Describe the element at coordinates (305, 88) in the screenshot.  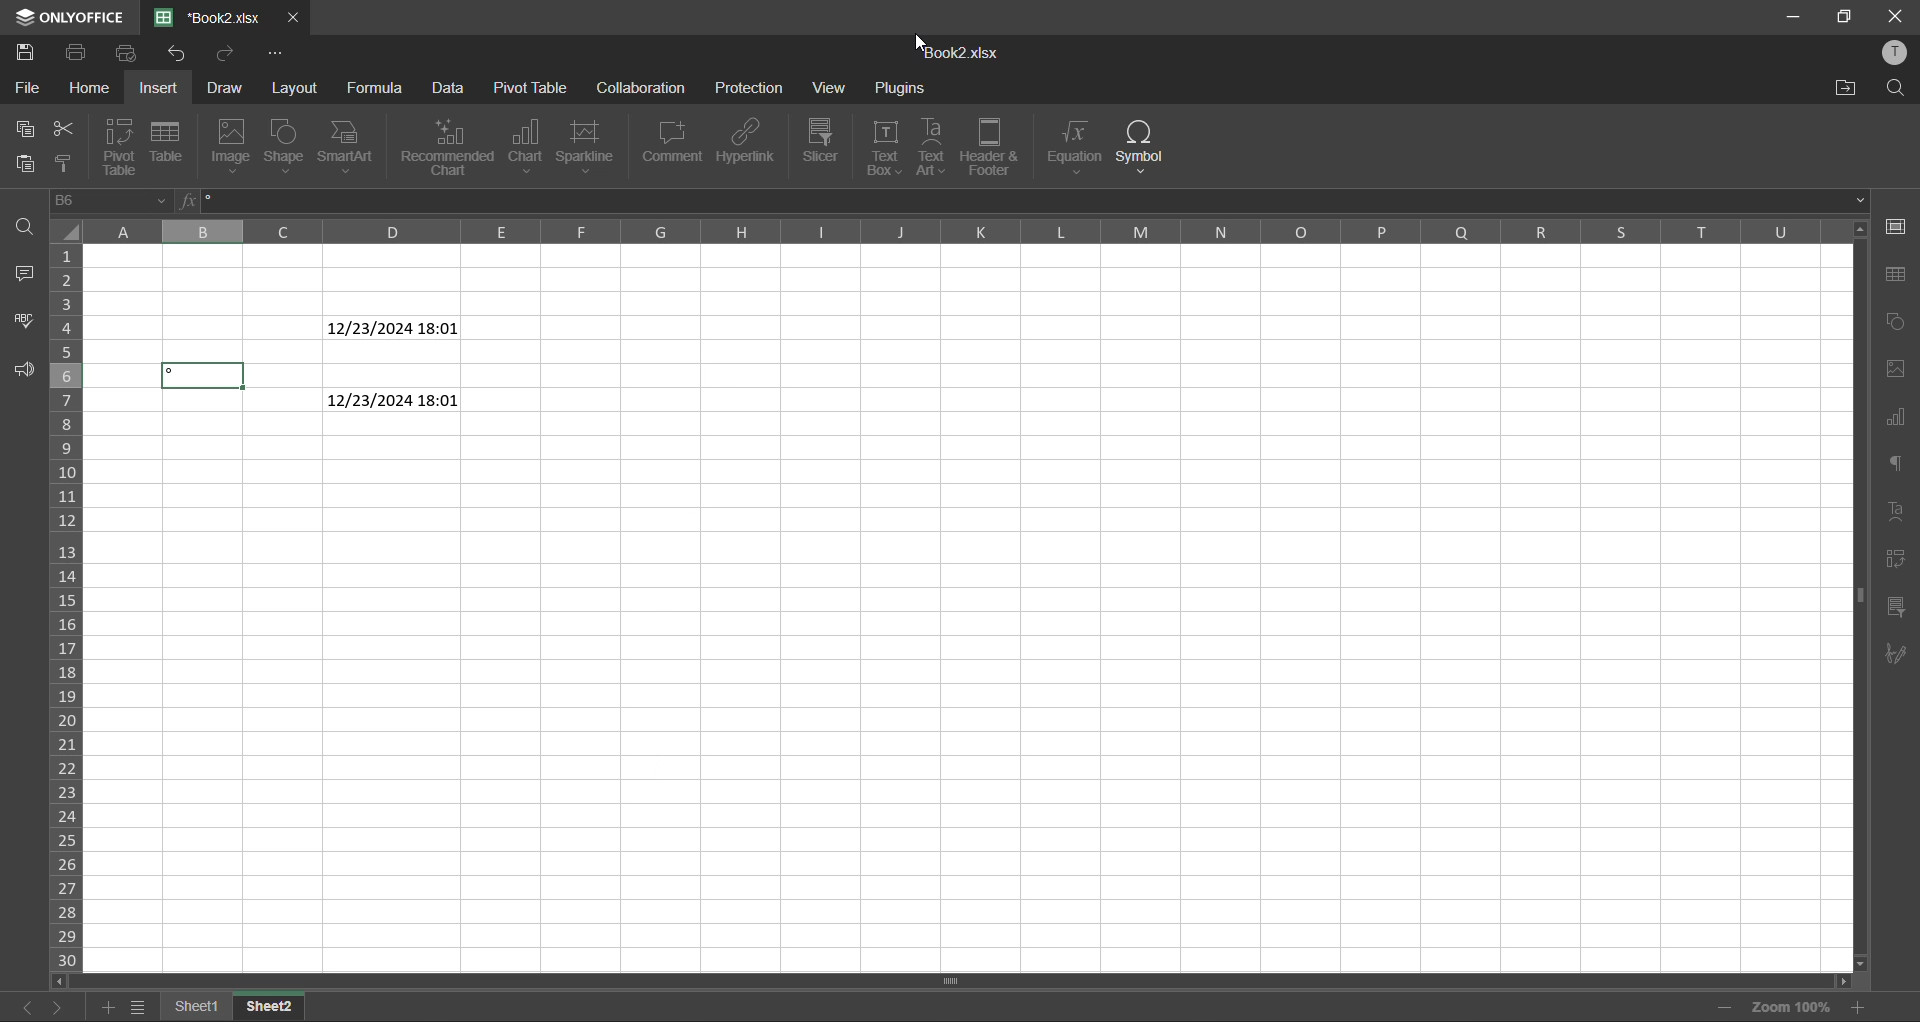
I see `layout` at that location.